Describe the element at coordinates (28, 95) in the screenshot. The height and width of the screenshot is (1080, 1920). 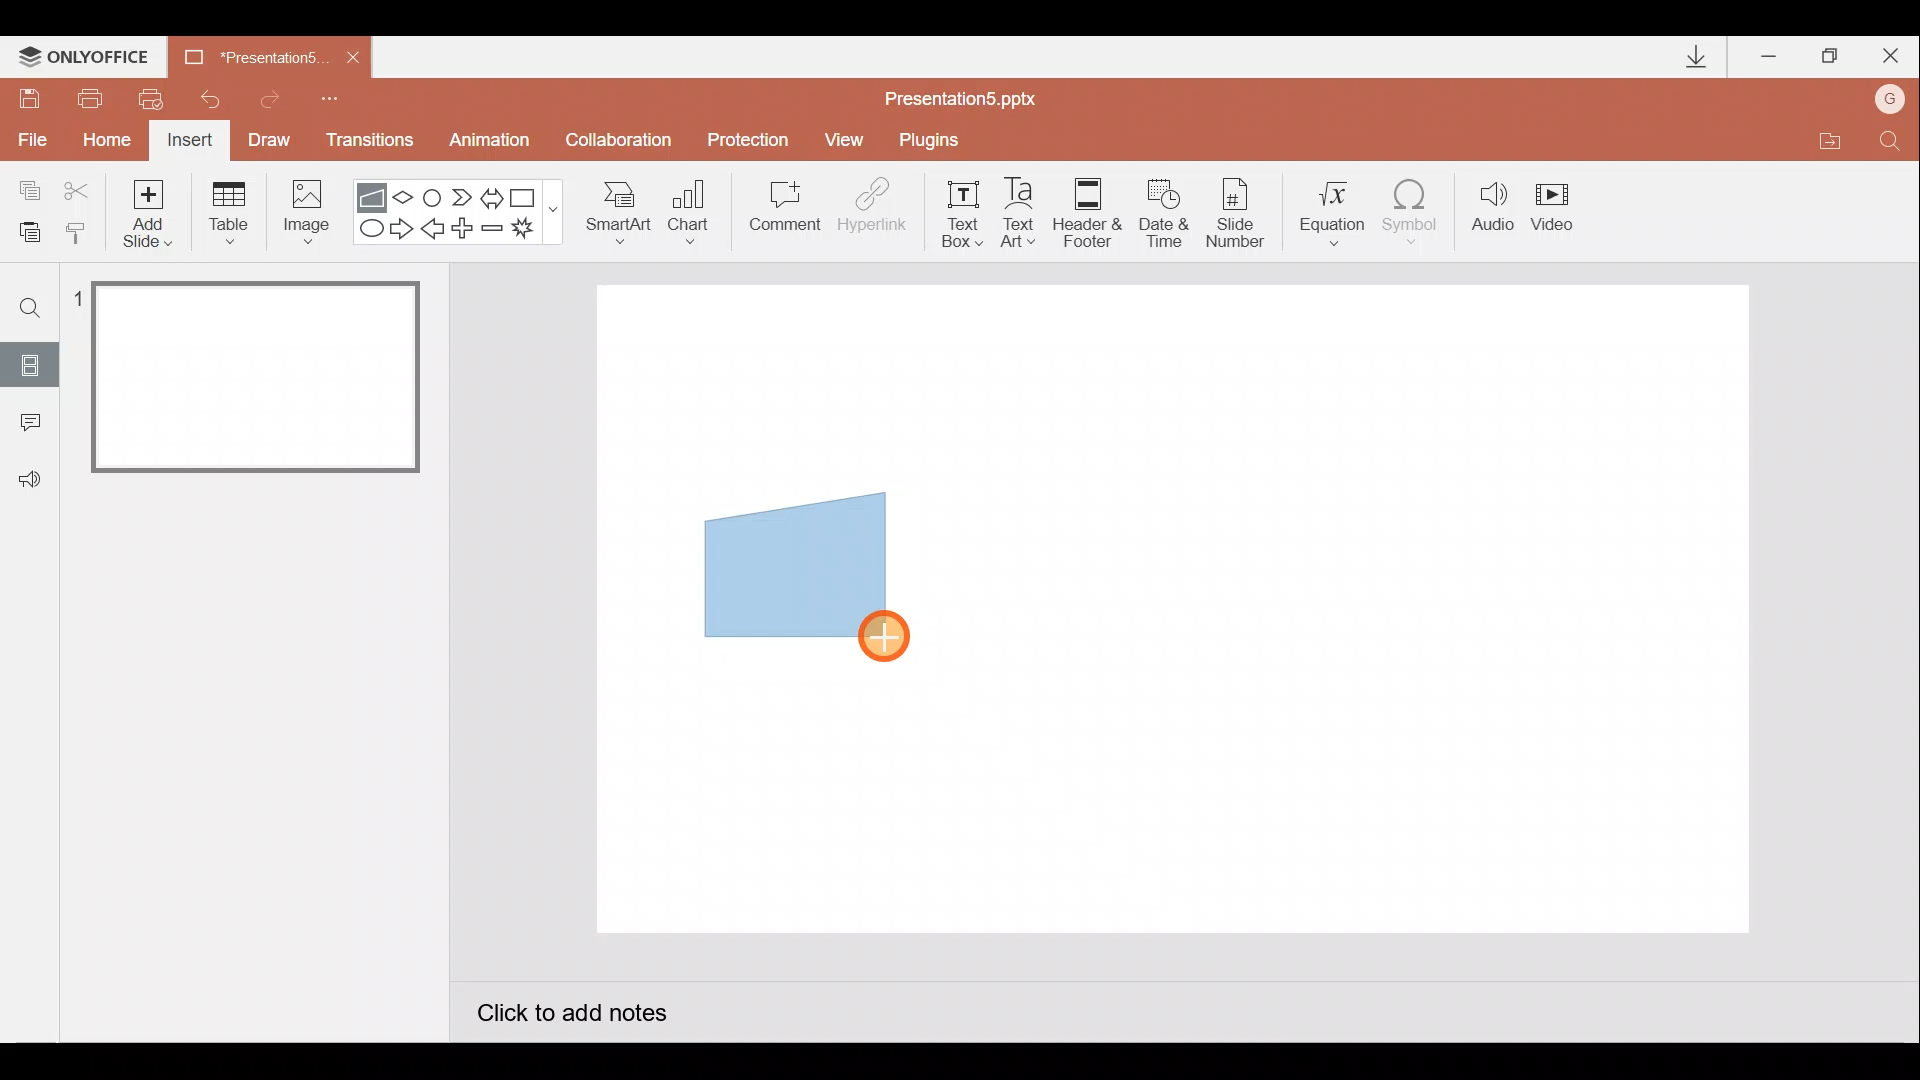
I see `Save` at that location.